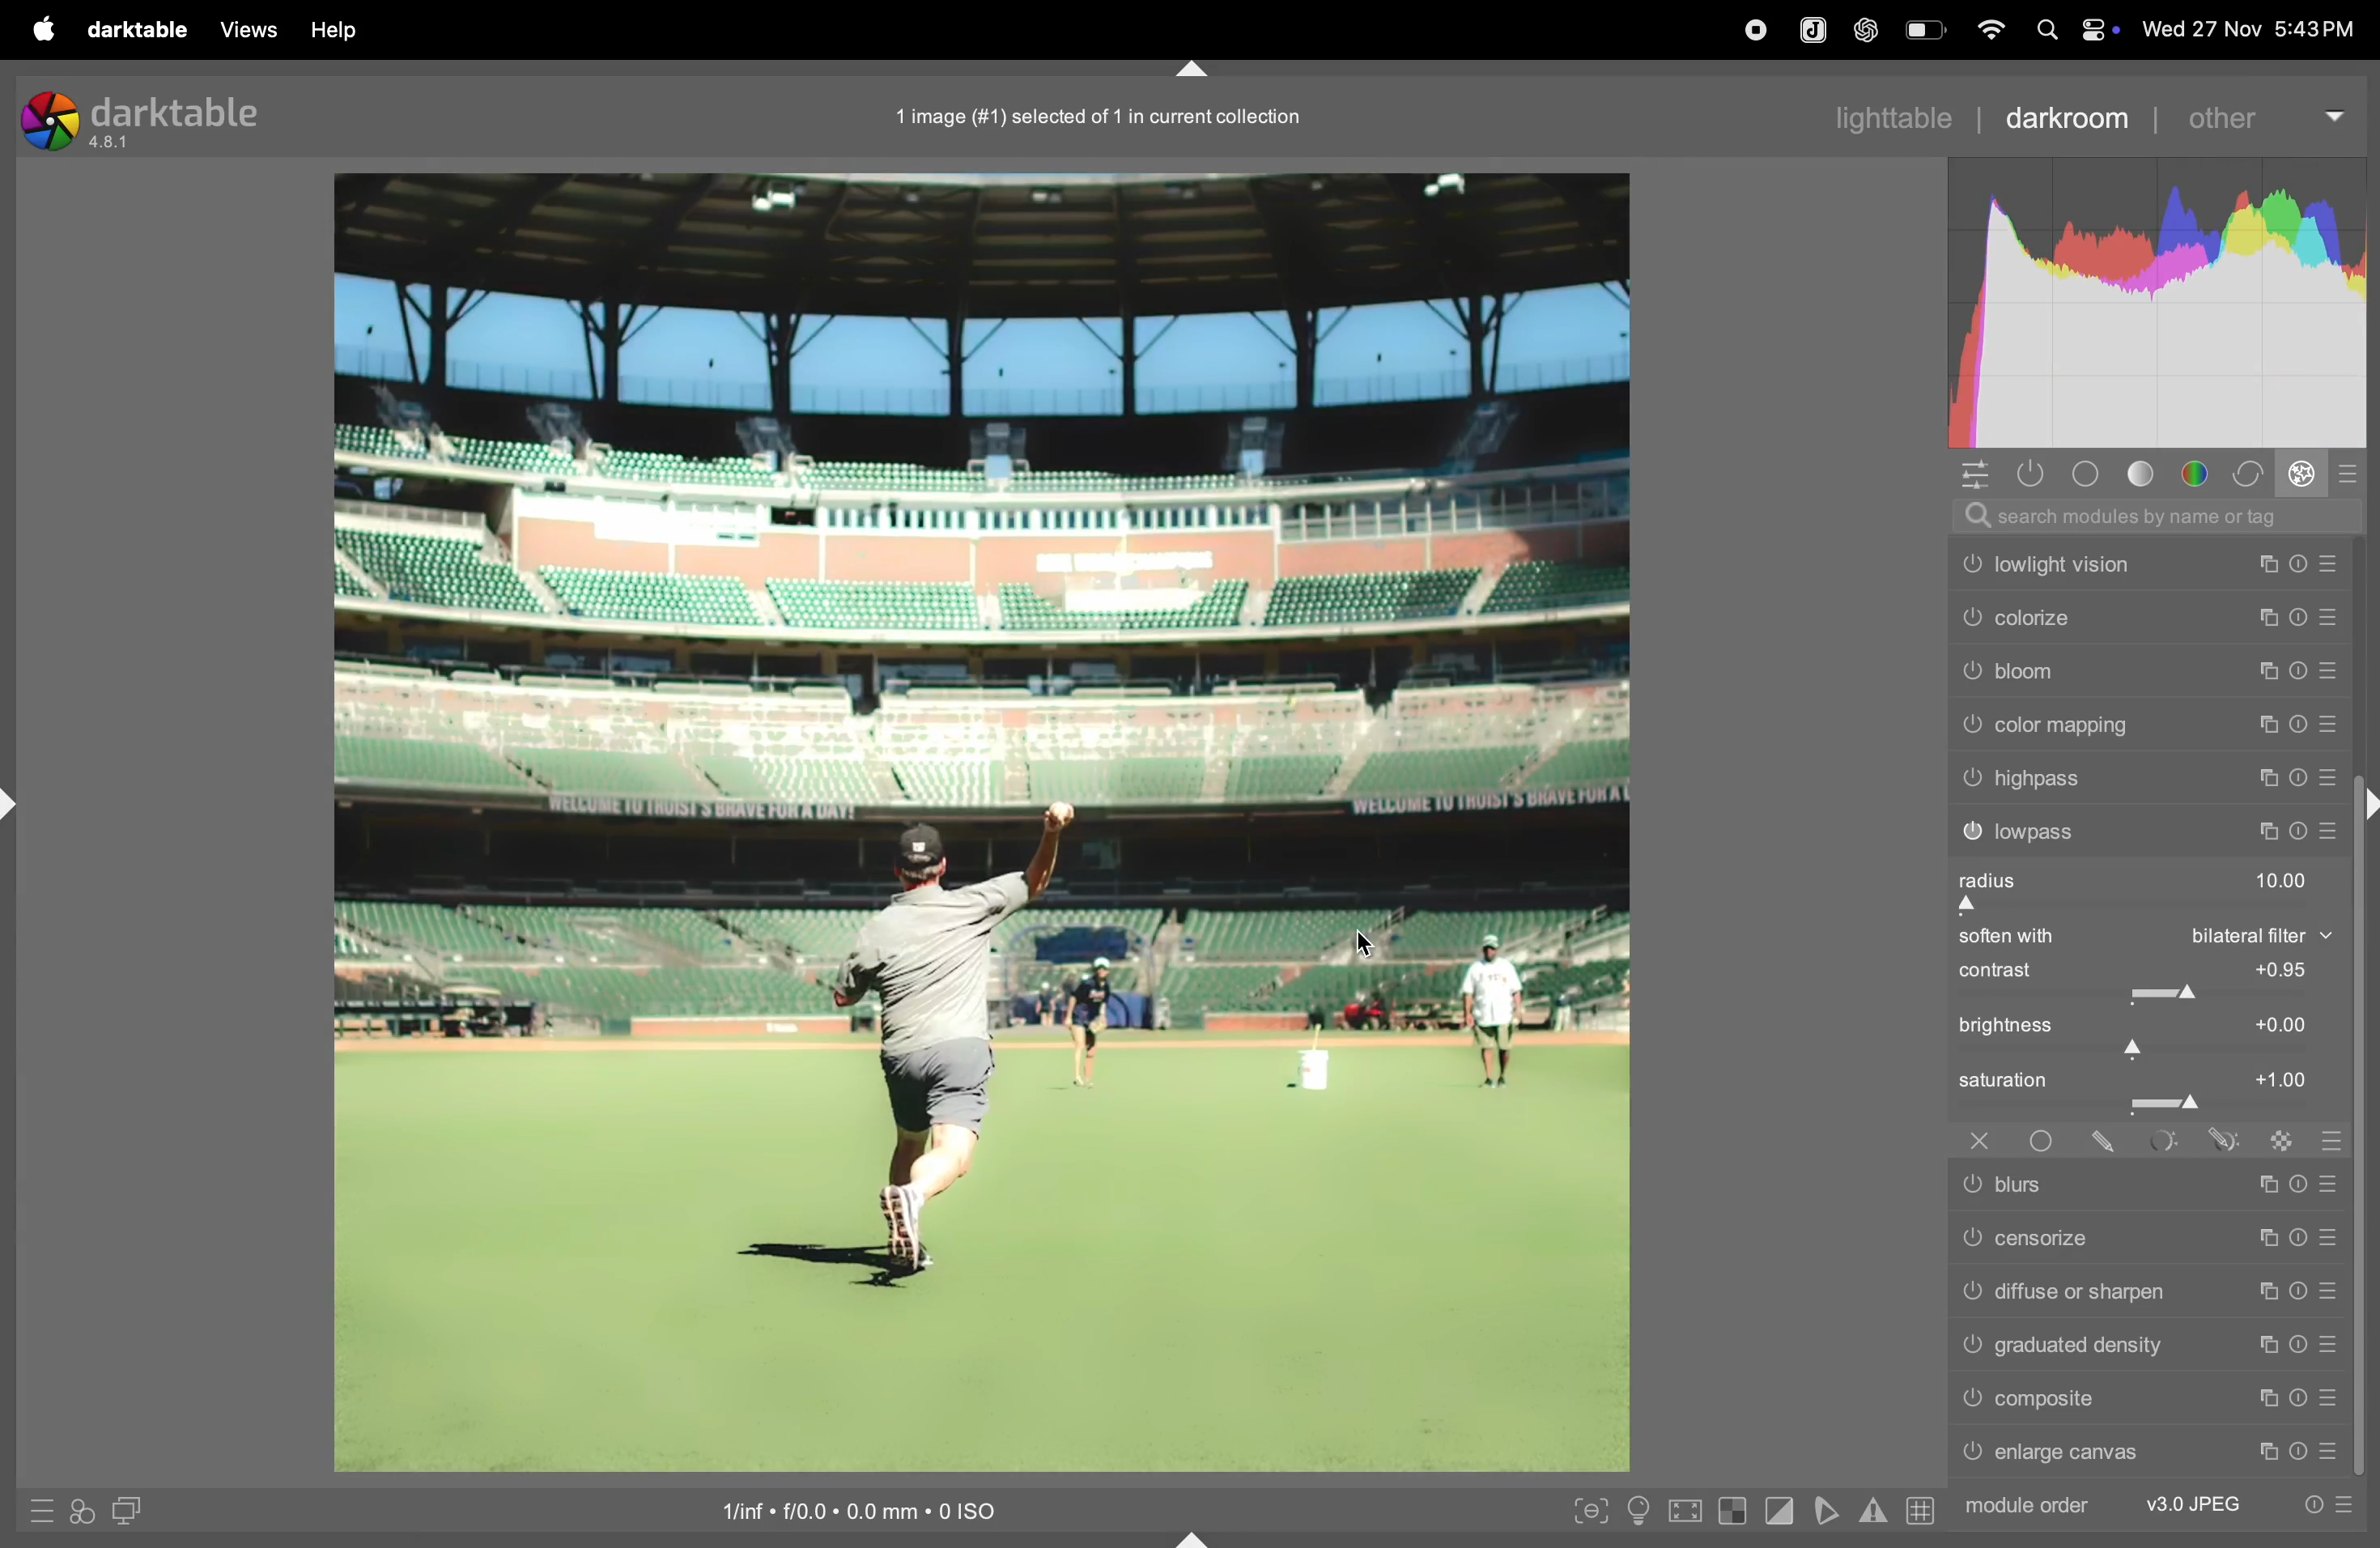 This screenshot has height=1548, width=2380. I want to click on censorize, so click(2149, 1235).